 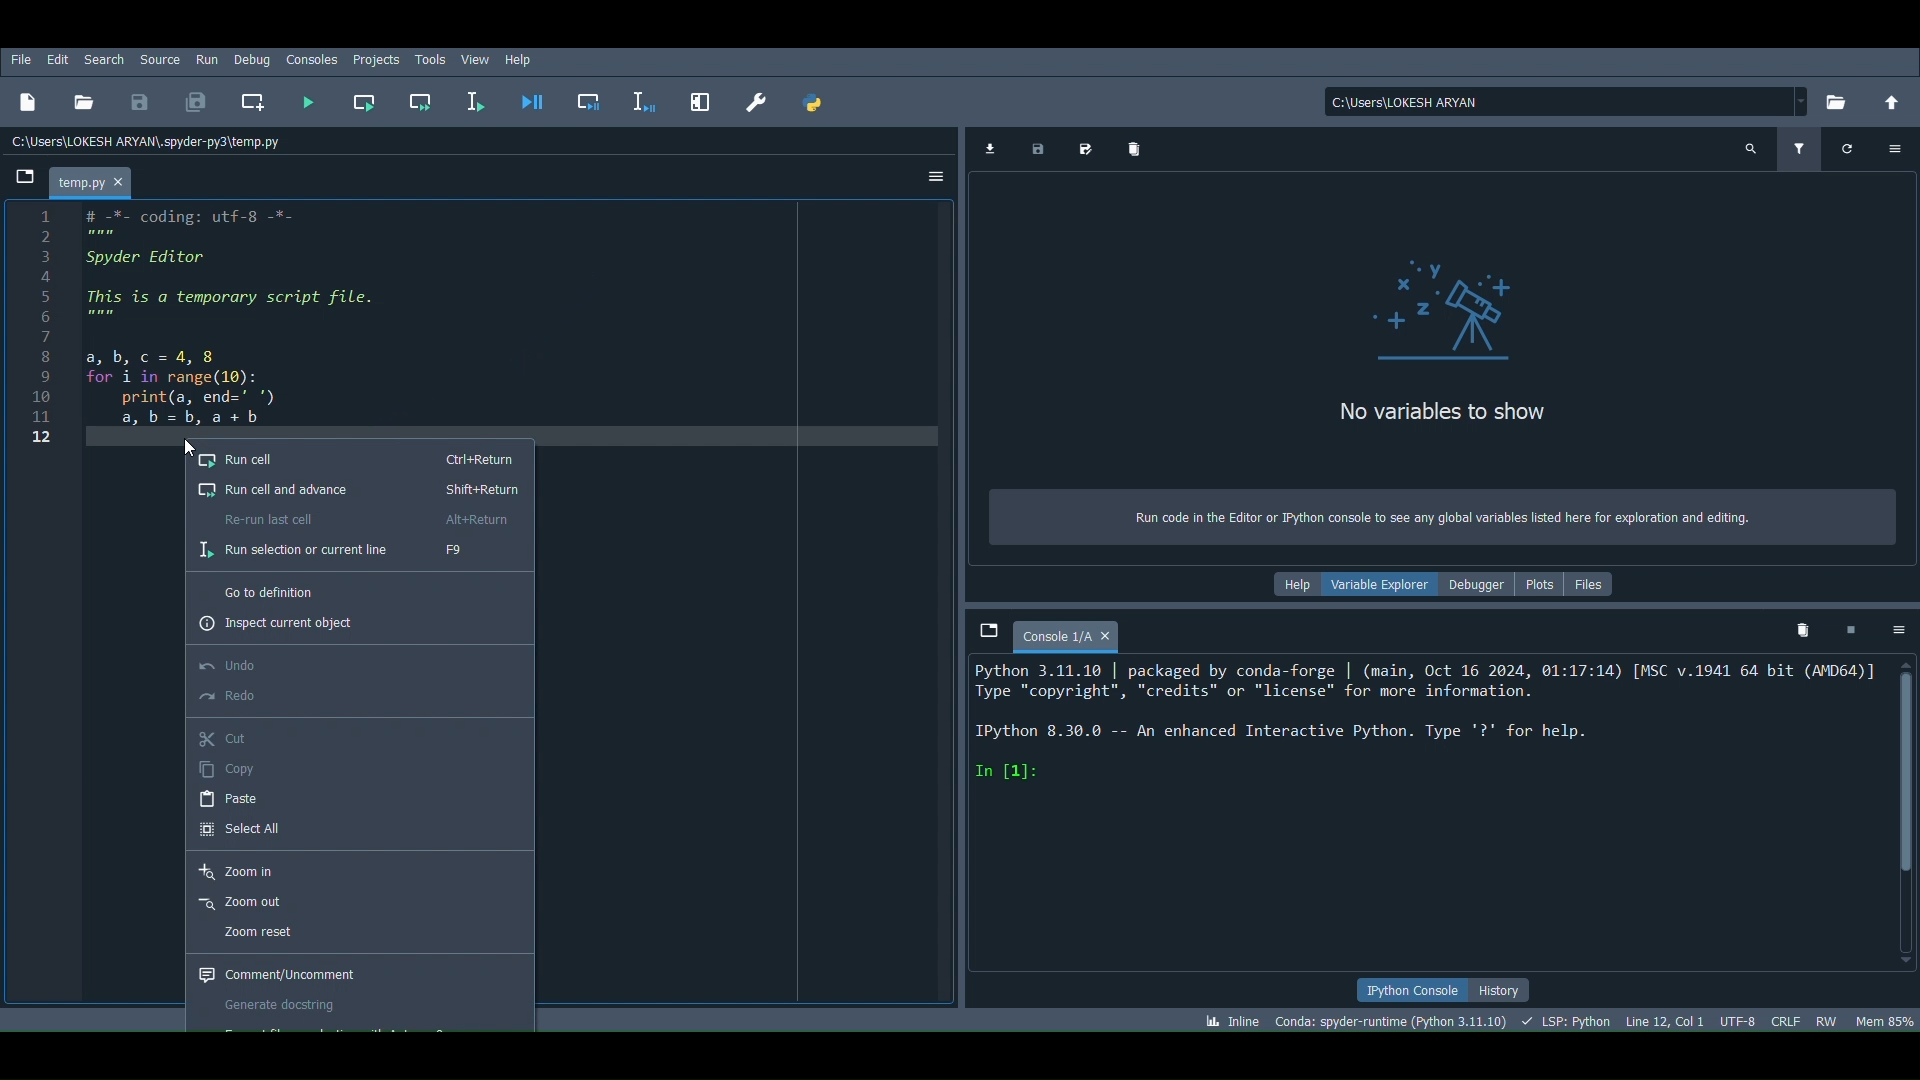 What do you see at coordinates (374, 62) in the screenshot?
I see `Projects` at bounding box center [374, 62].